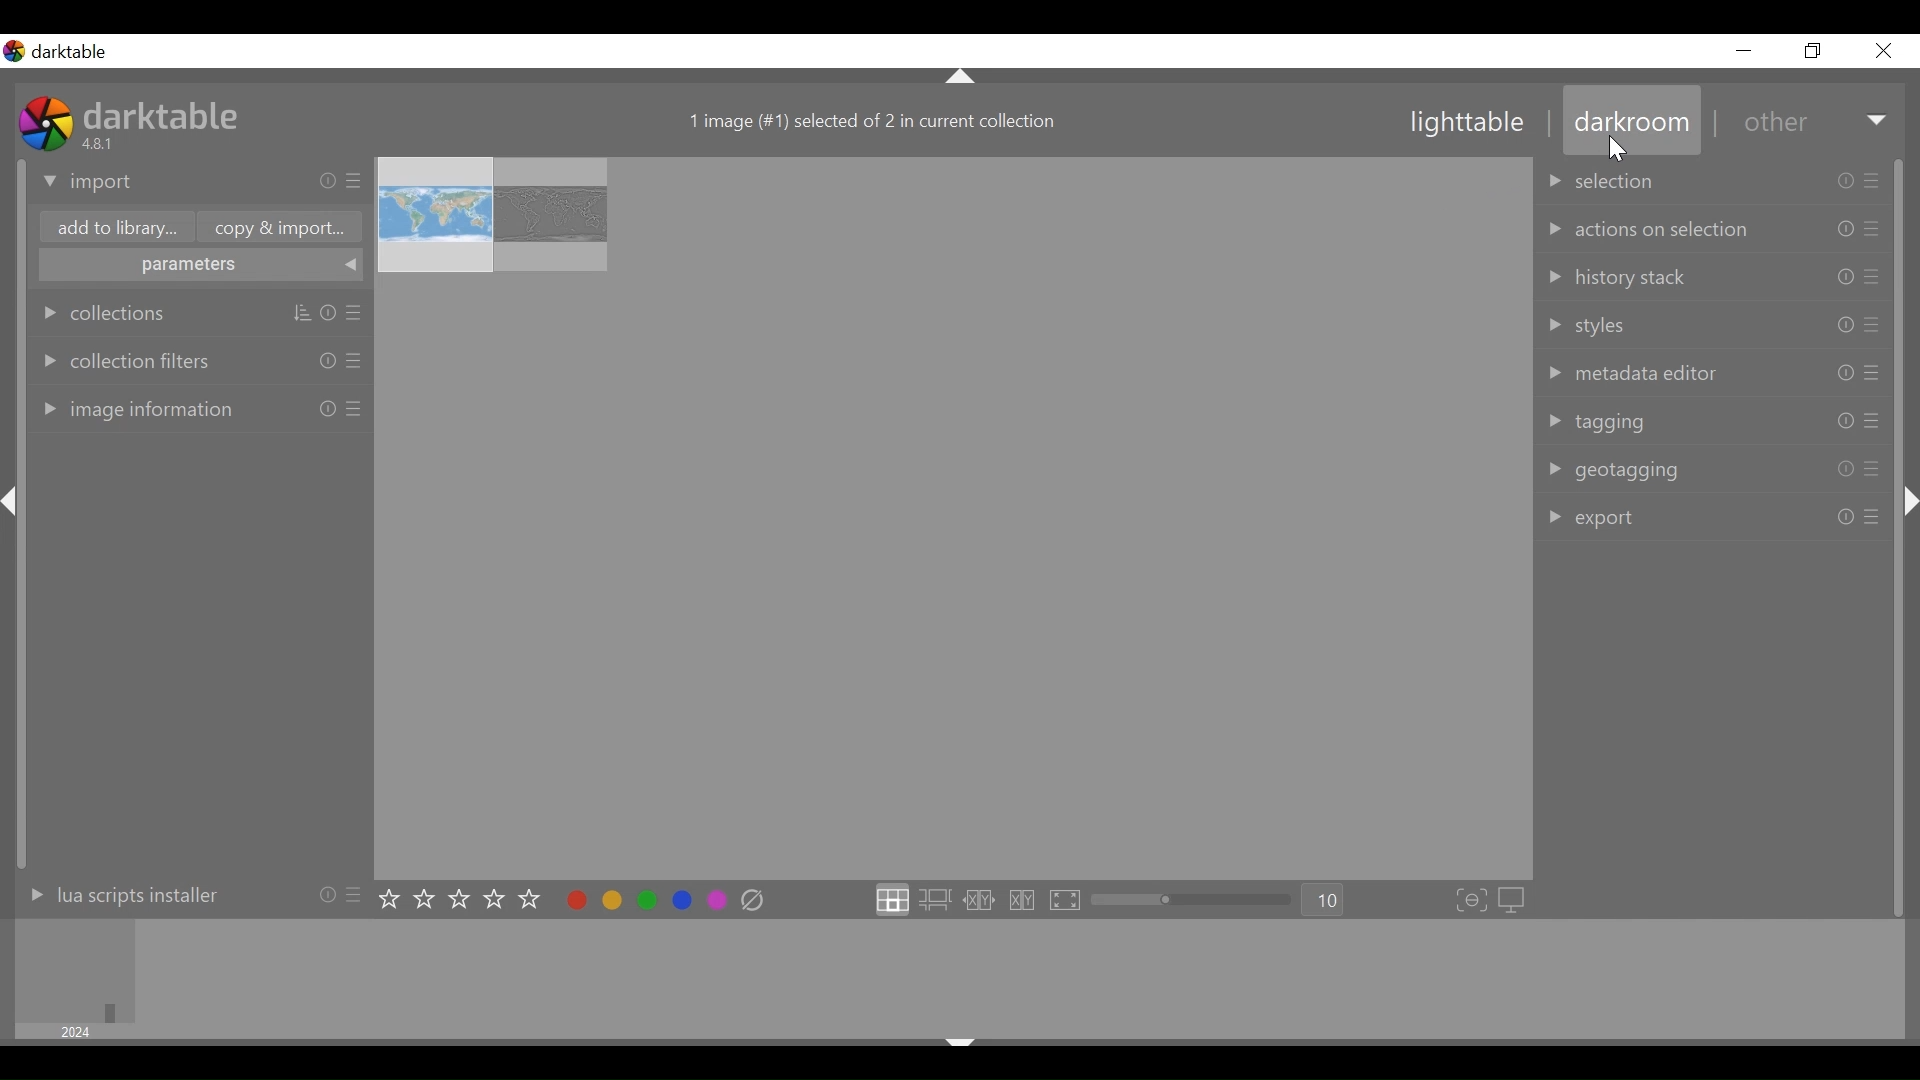  I want to click on Collapse , so click(1908, 501).